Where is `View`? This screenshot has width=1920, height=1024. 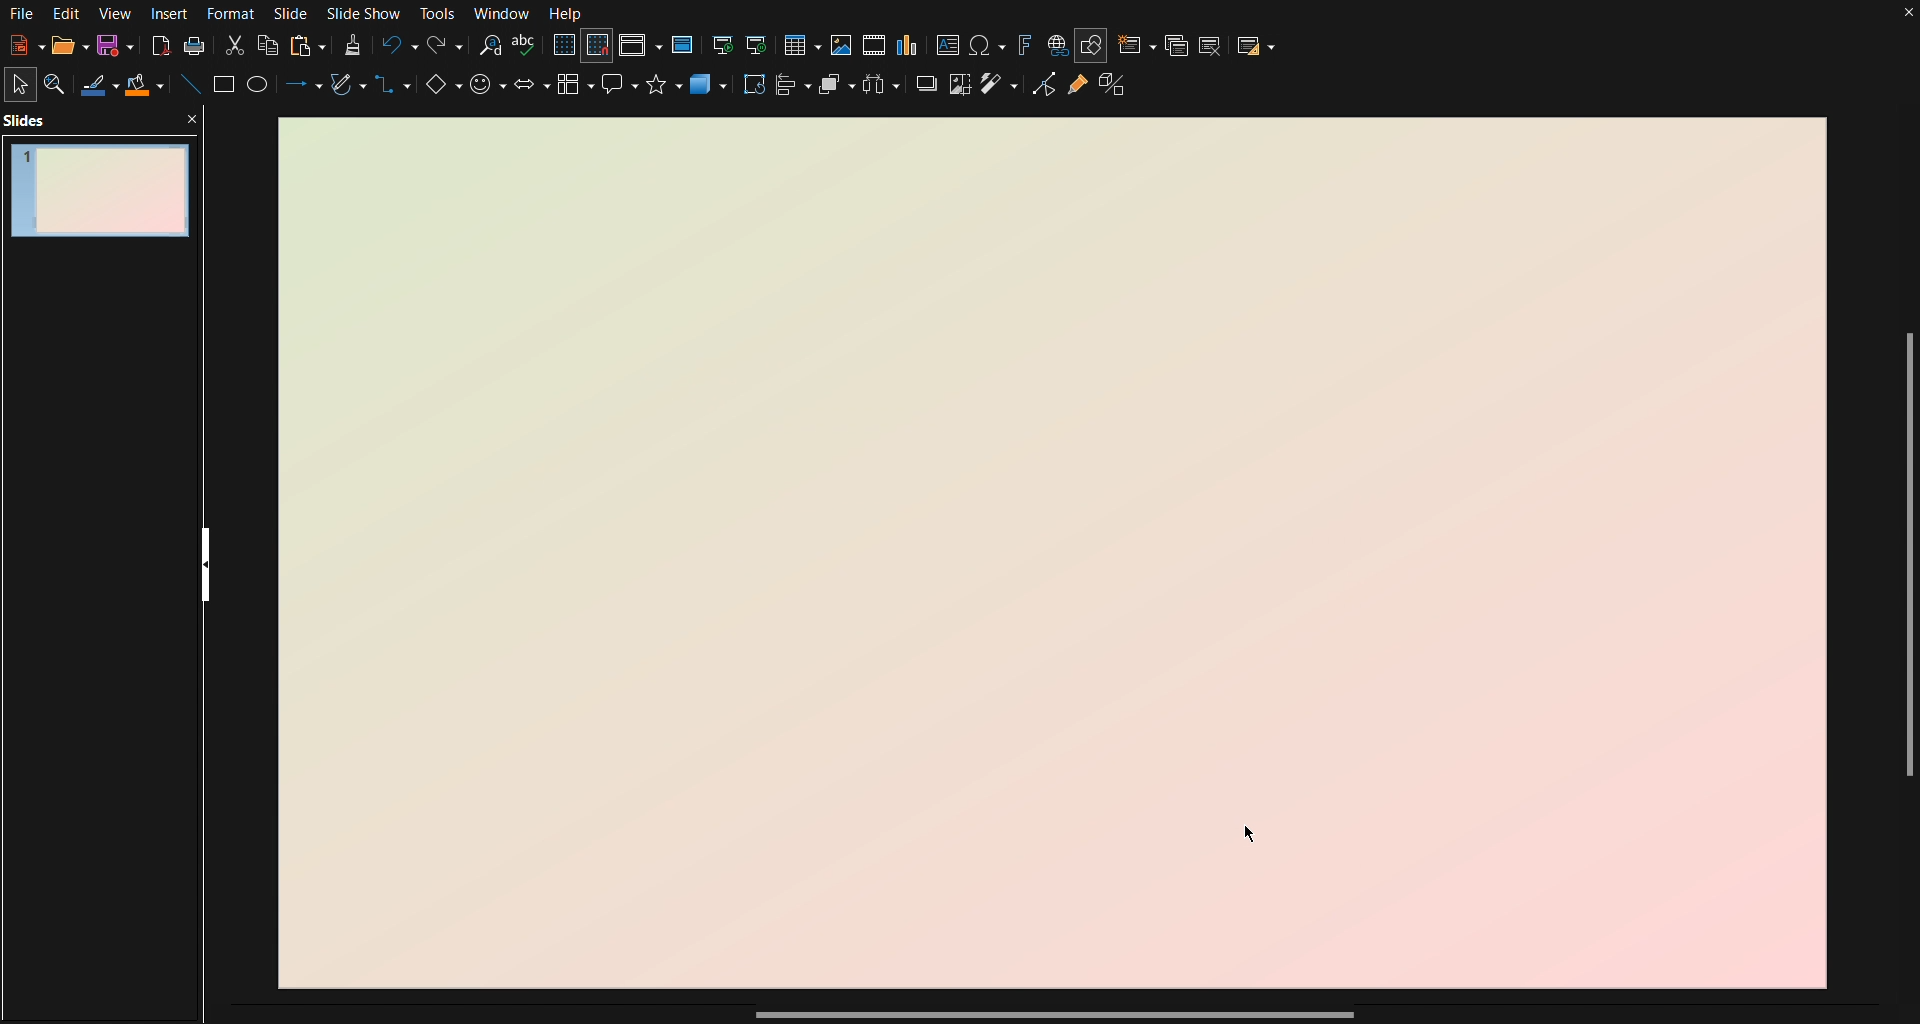 View is located at coordinates (116, 13).